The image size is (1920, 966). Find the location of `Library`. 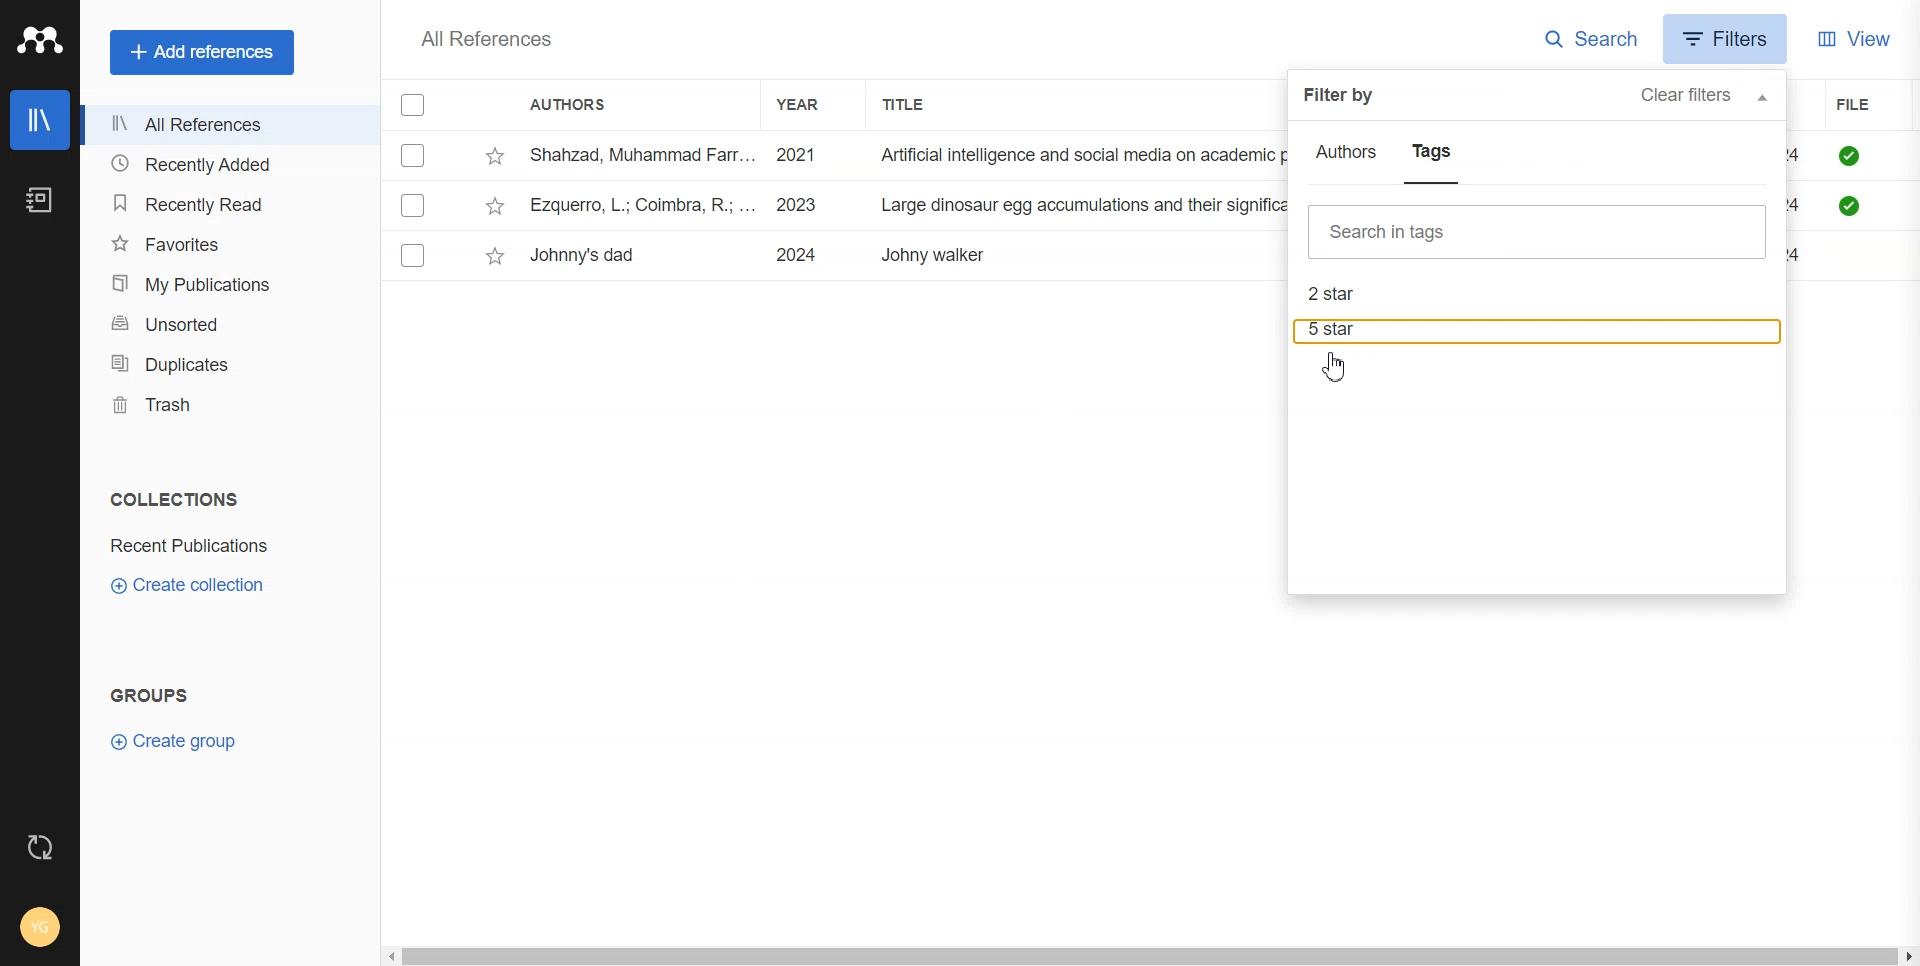

Library is located at coordinates (39, 120).